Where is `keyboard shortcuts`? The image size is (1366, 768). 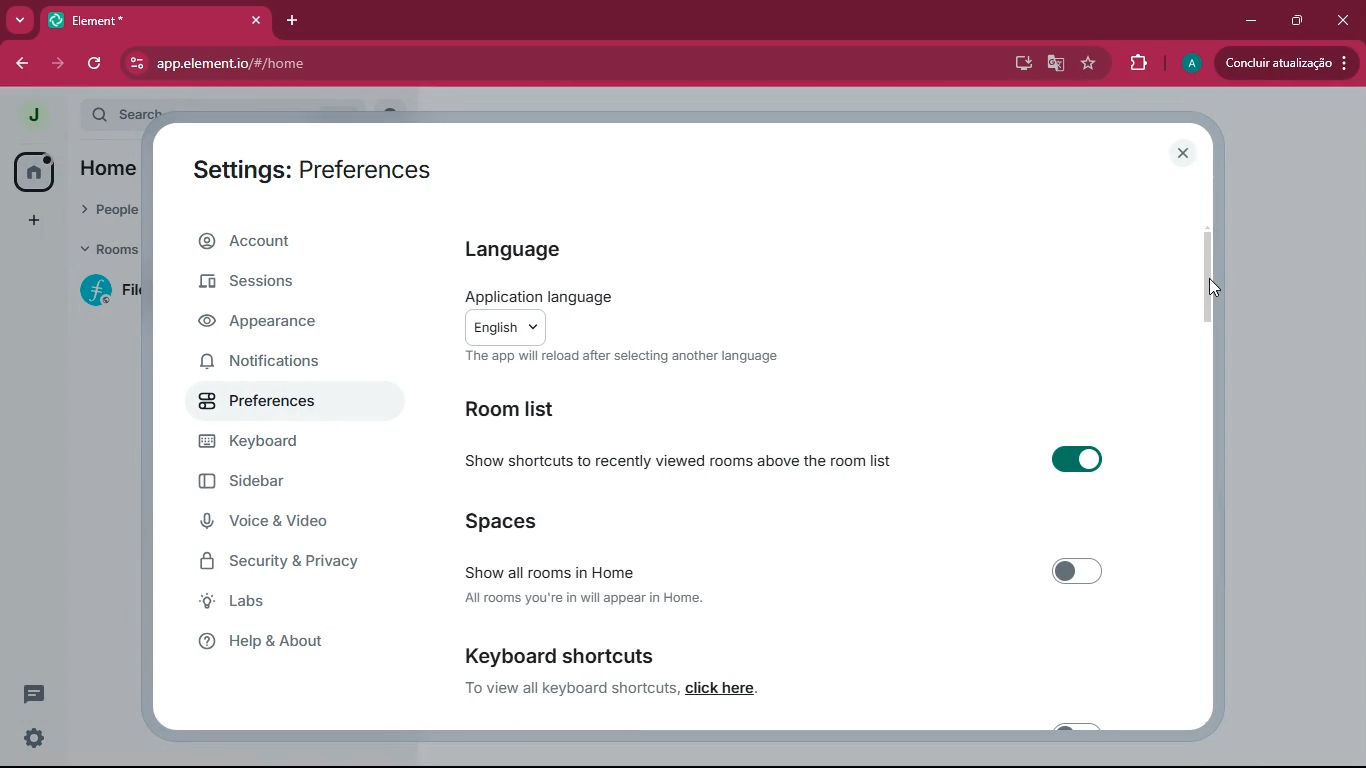 keyboard shortcuts is located at coordinates (555, 652).